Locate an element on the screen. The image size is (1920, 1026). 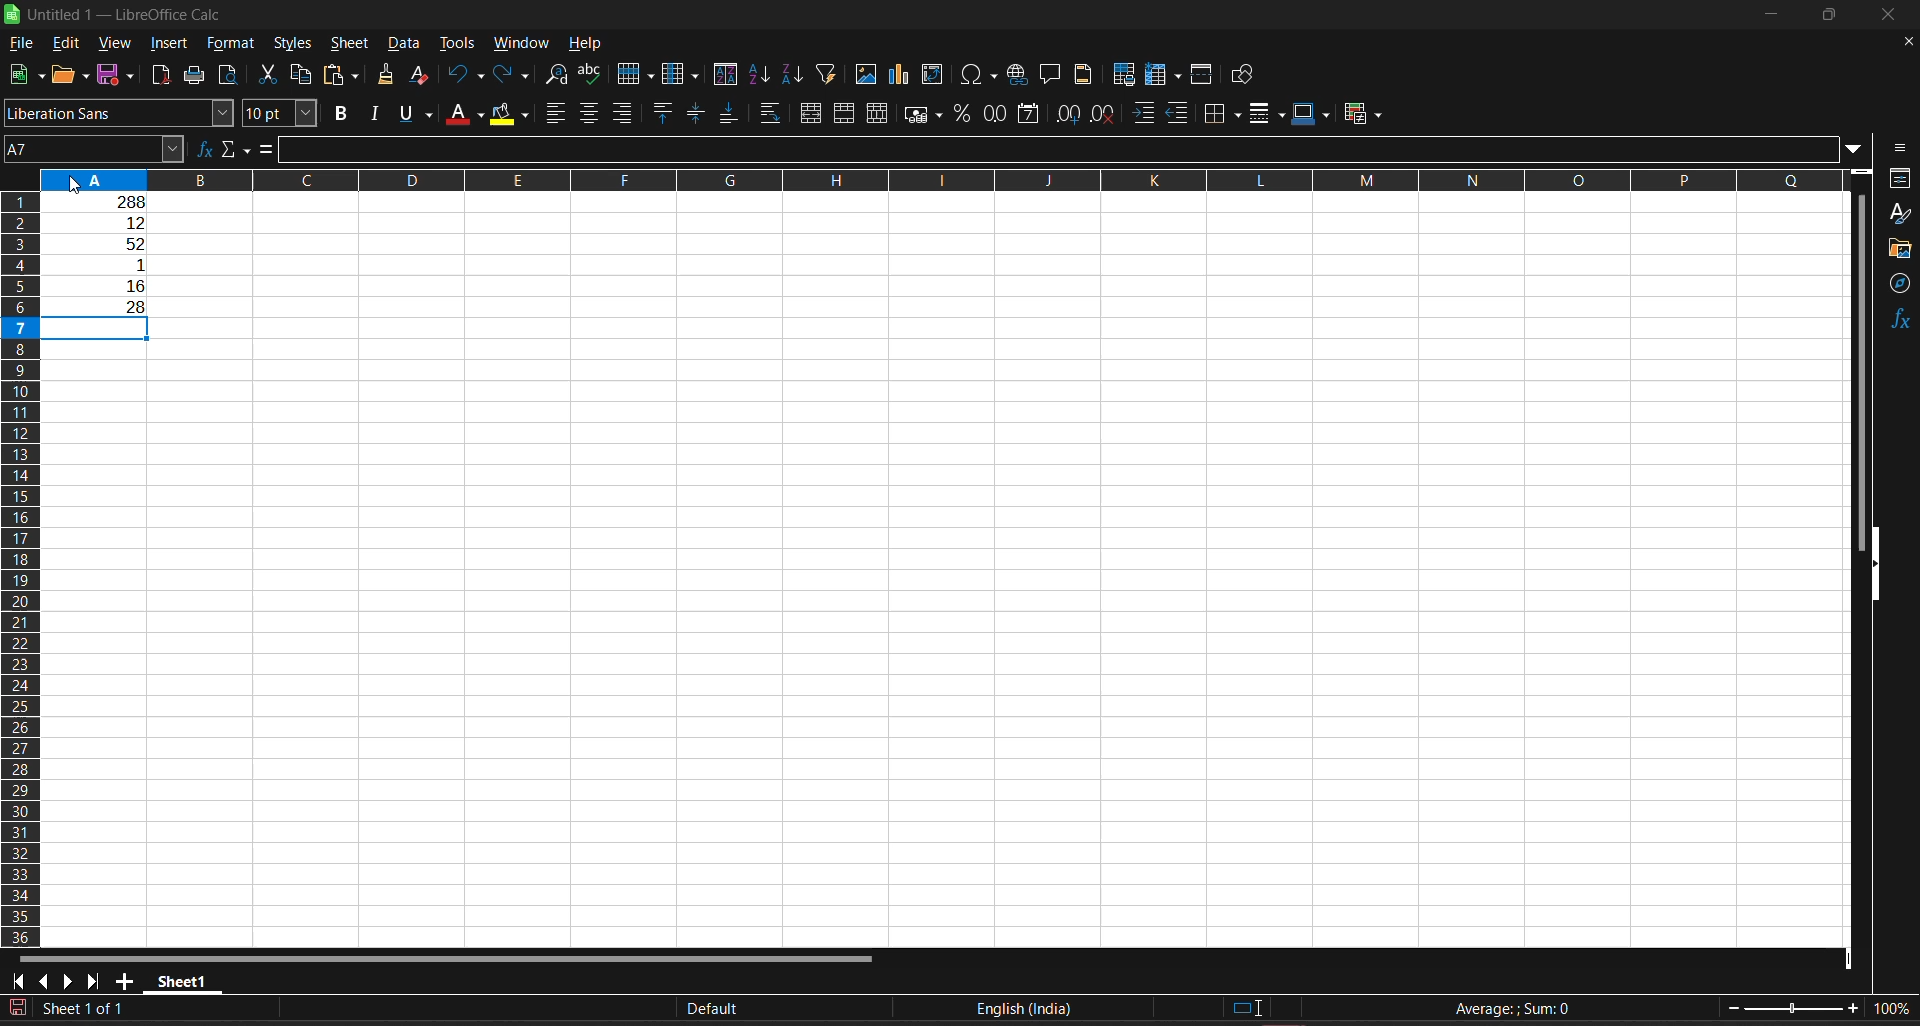
delete decimal place is located at coordinates (1104, 112).